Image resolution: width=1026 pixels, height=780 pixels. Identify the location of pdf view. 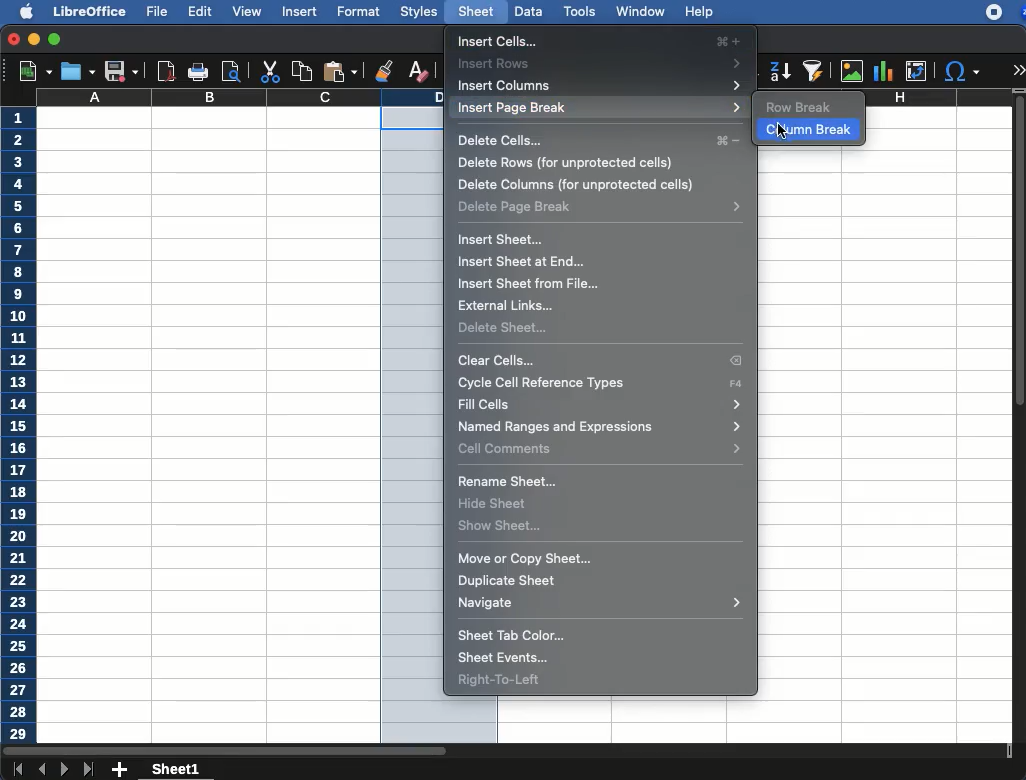
(167, 73).